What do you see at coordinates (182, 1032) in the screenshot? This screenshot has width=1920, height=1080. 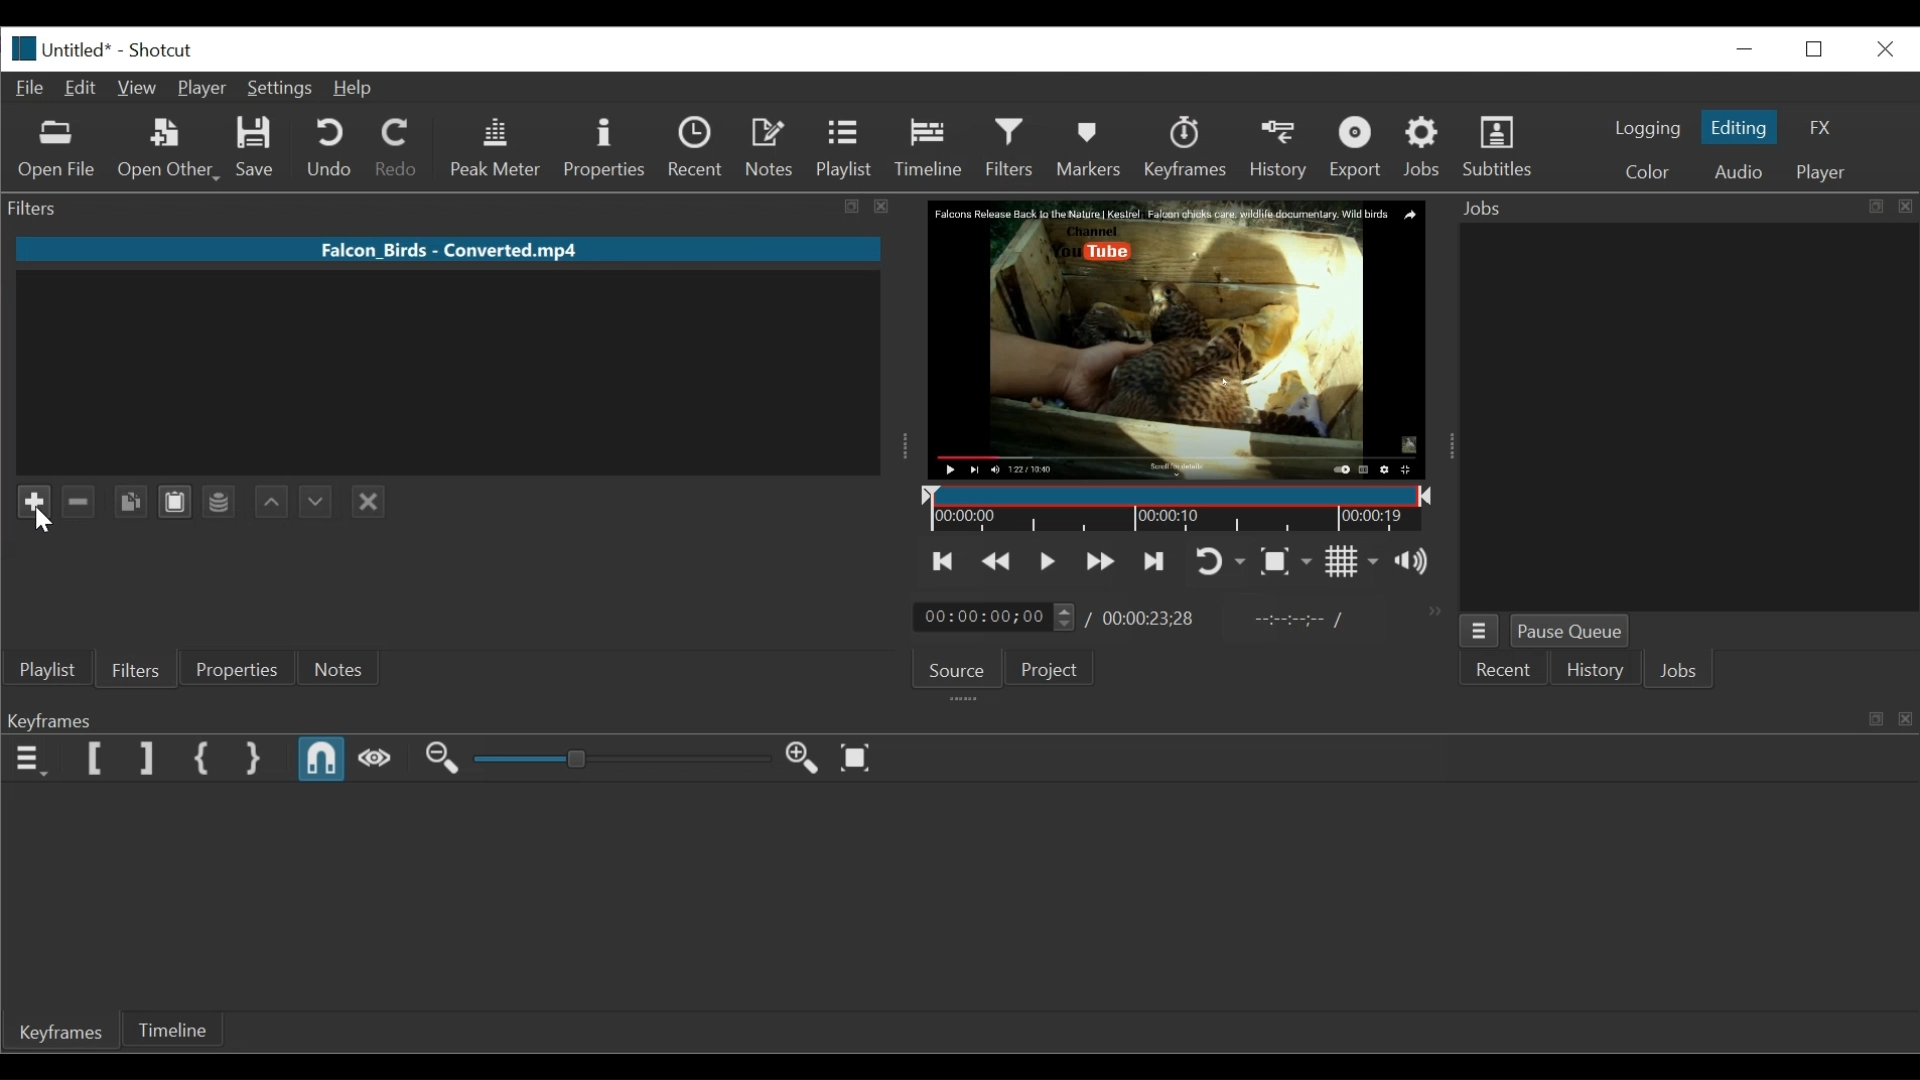 I see `Timeline` at bounding box center [182, 1032].